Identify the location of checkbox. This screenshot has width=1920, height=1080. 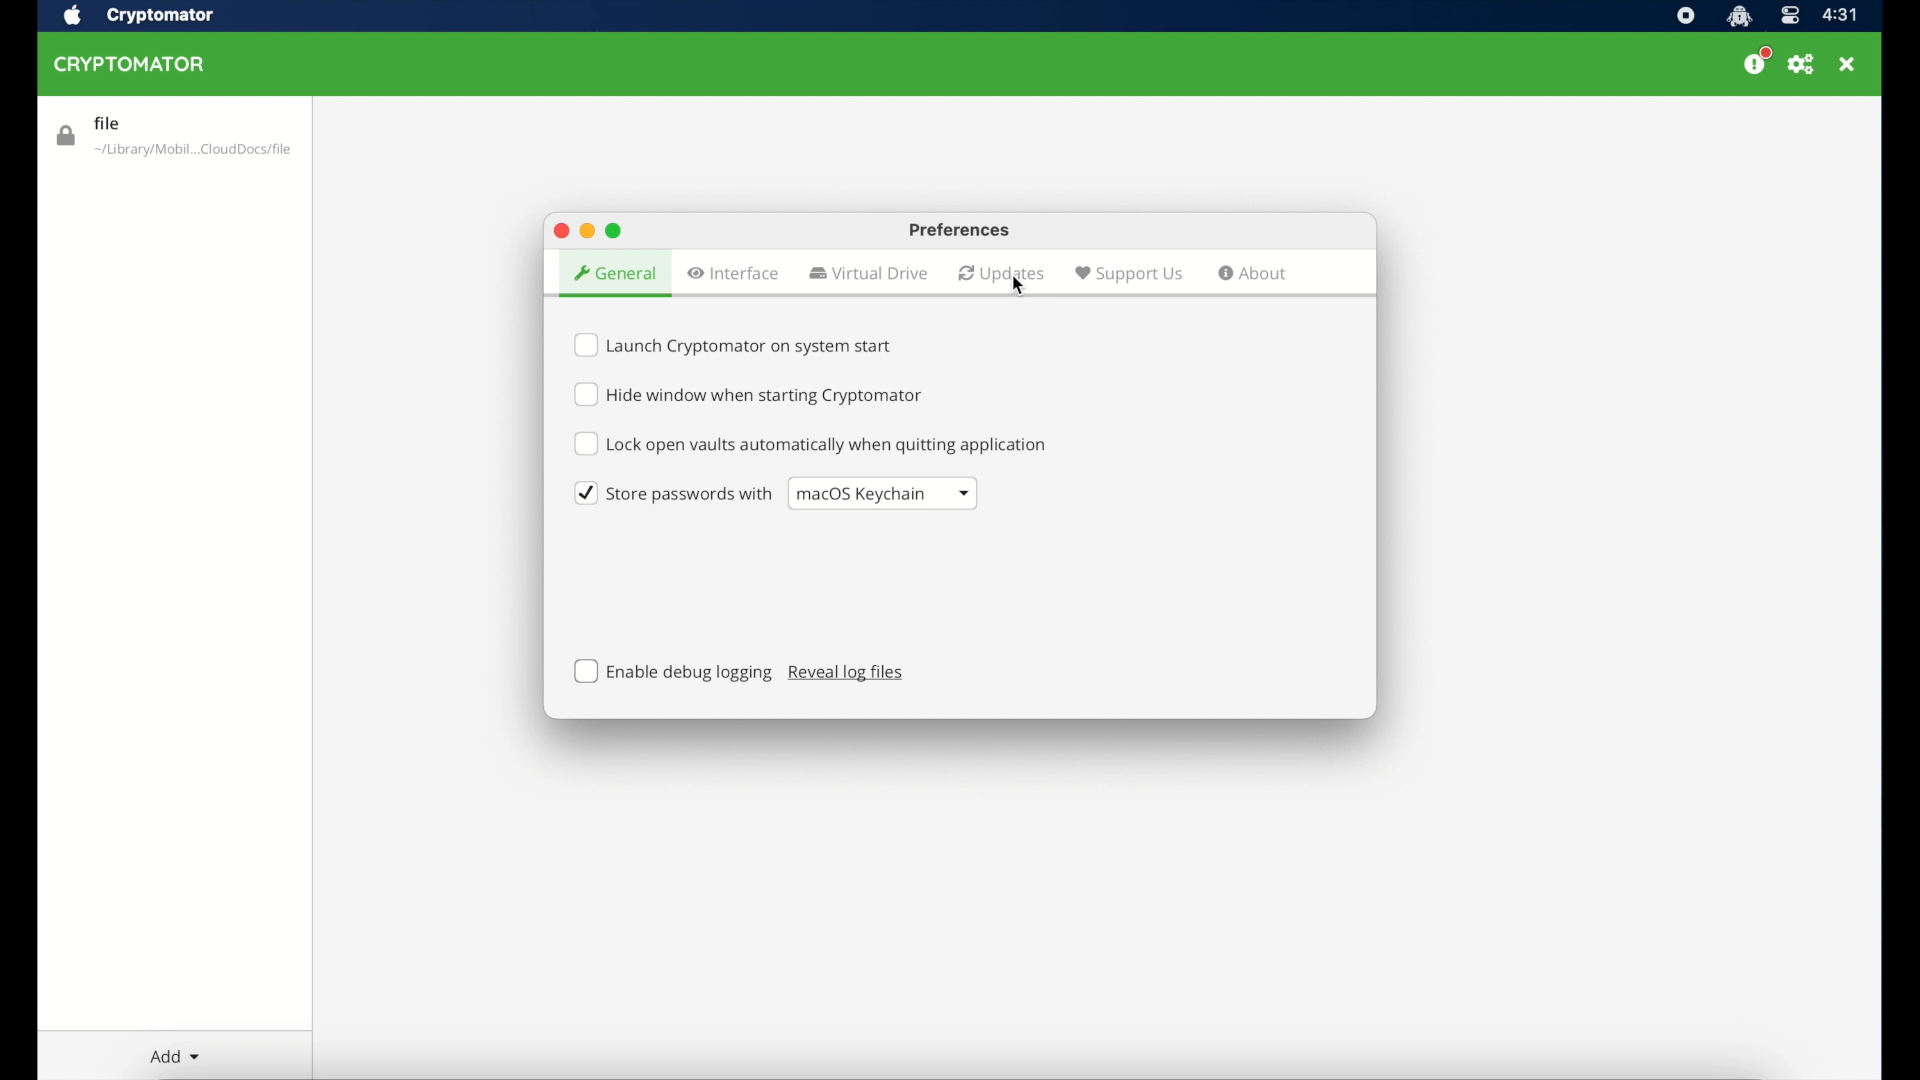
(733, 344).